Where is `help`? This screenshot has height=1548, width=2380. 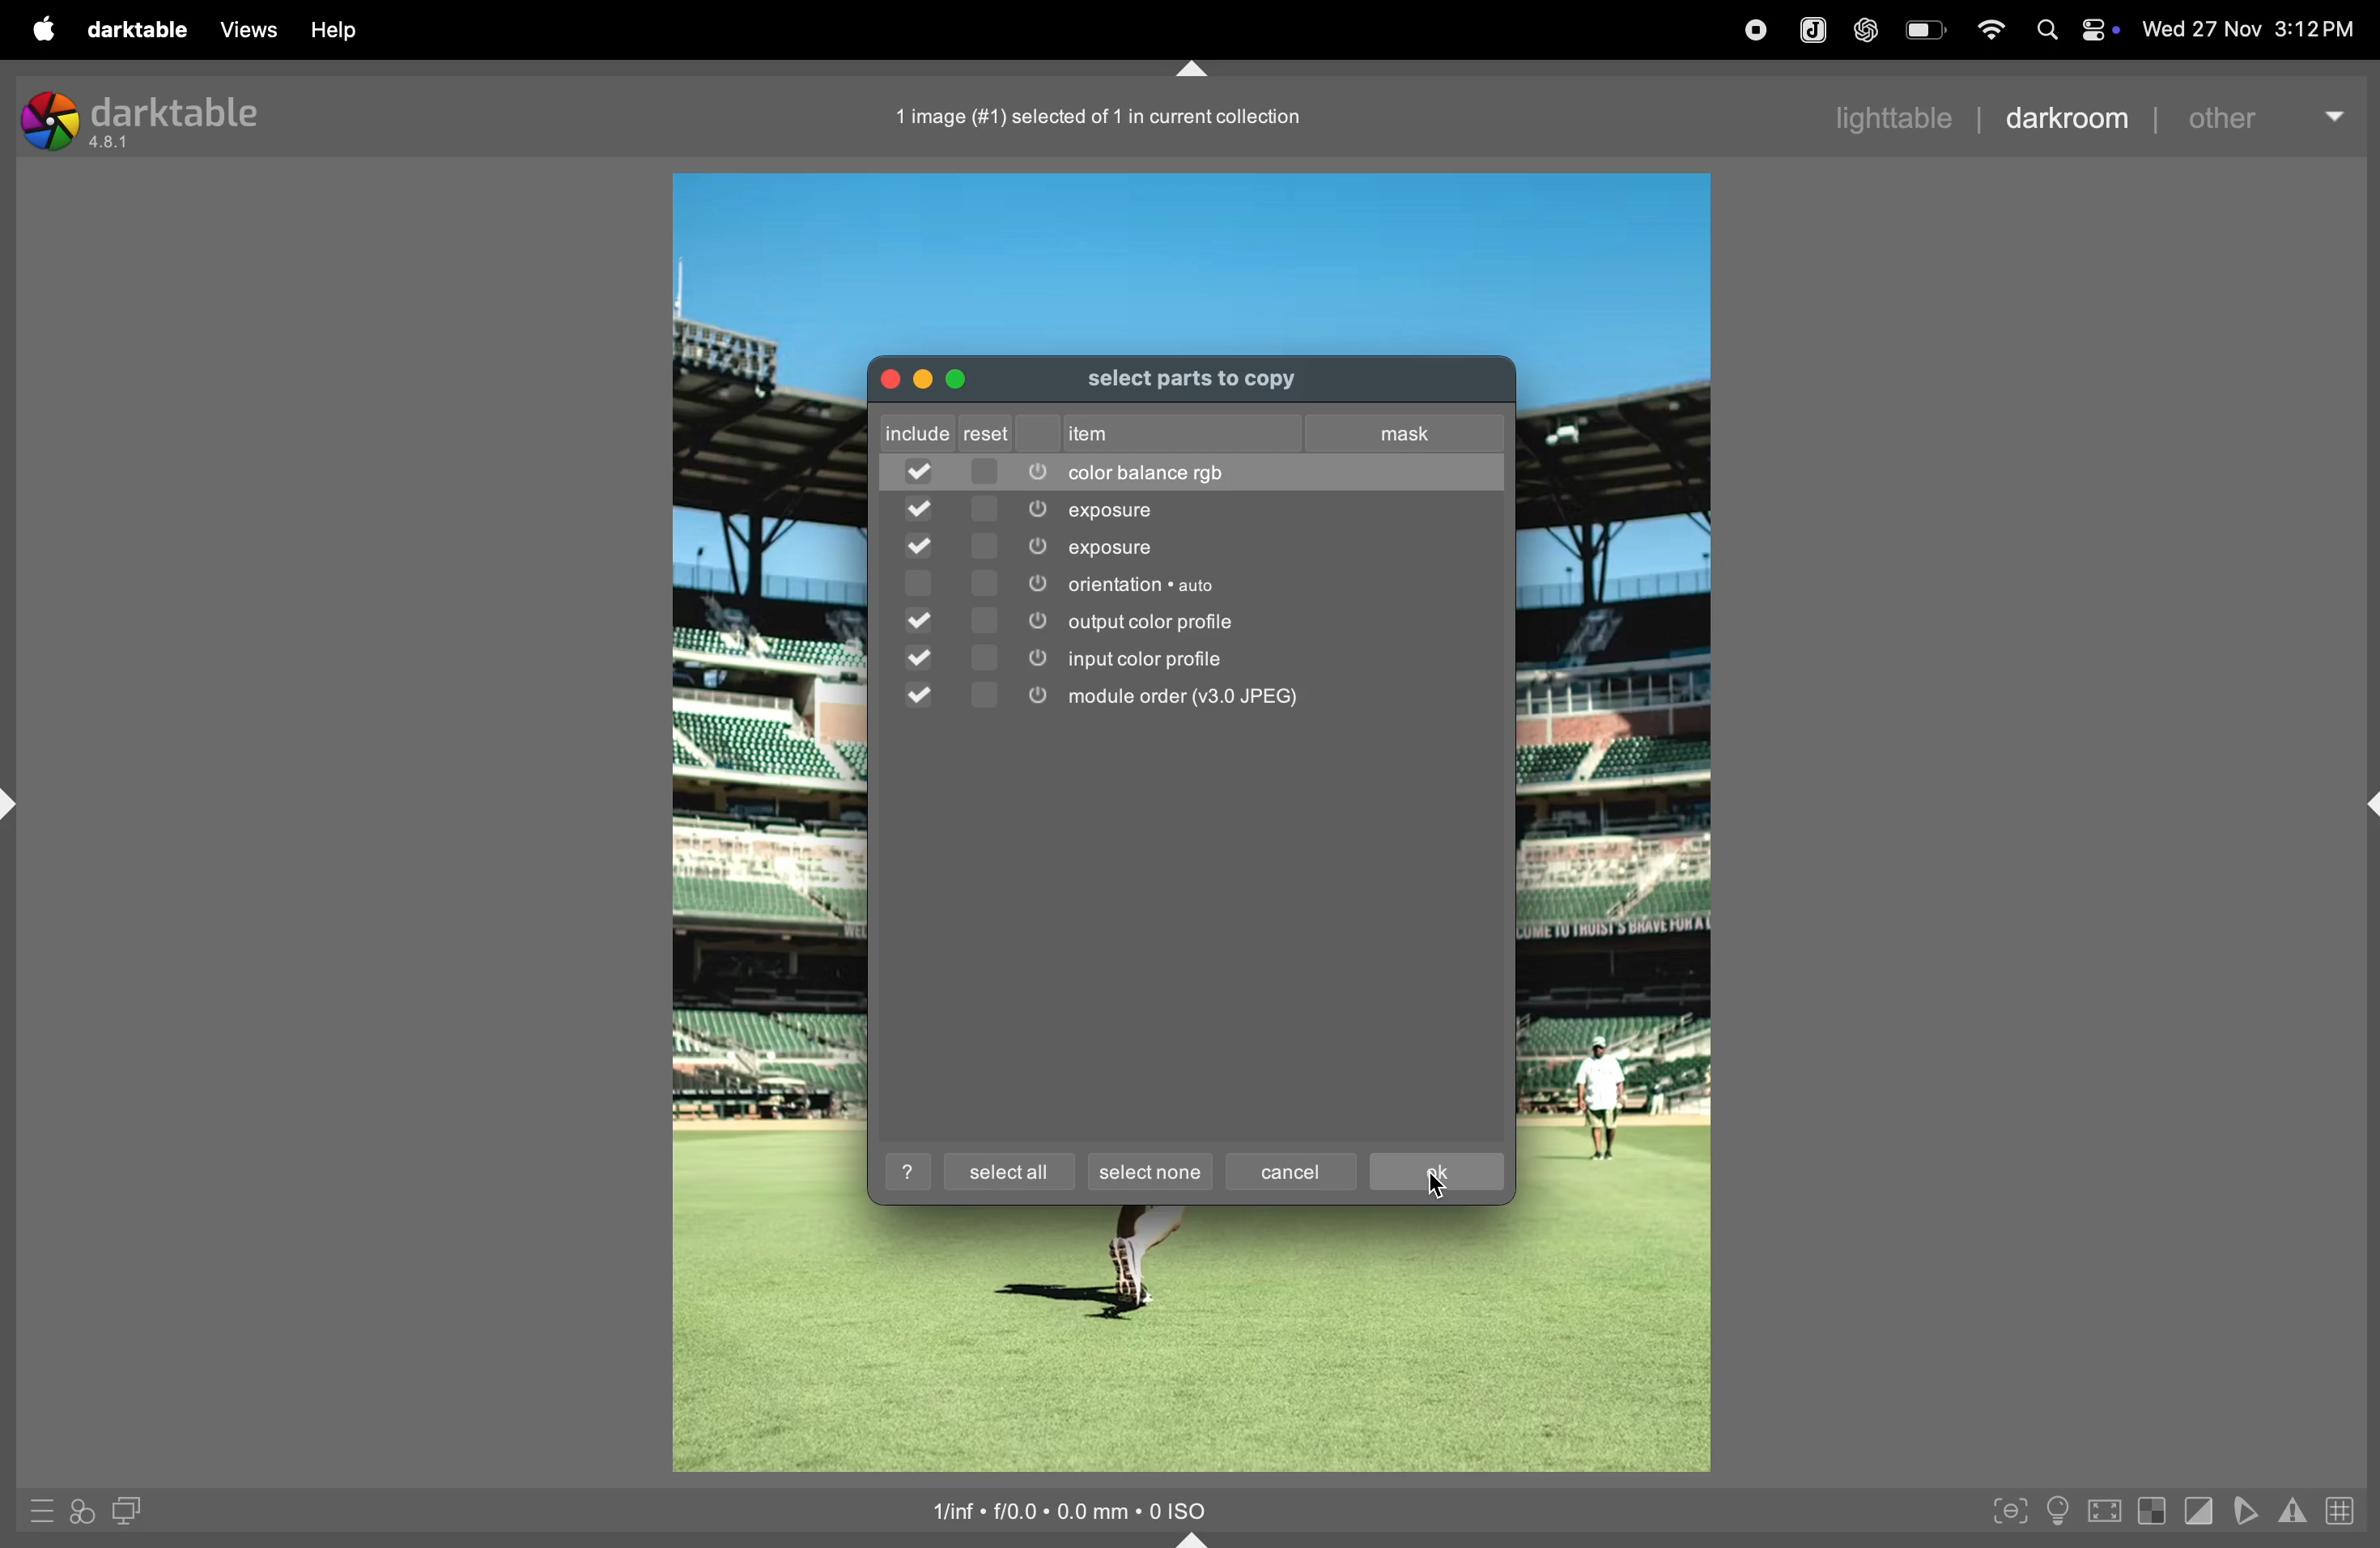 help is located at coordinates (912, 1171).